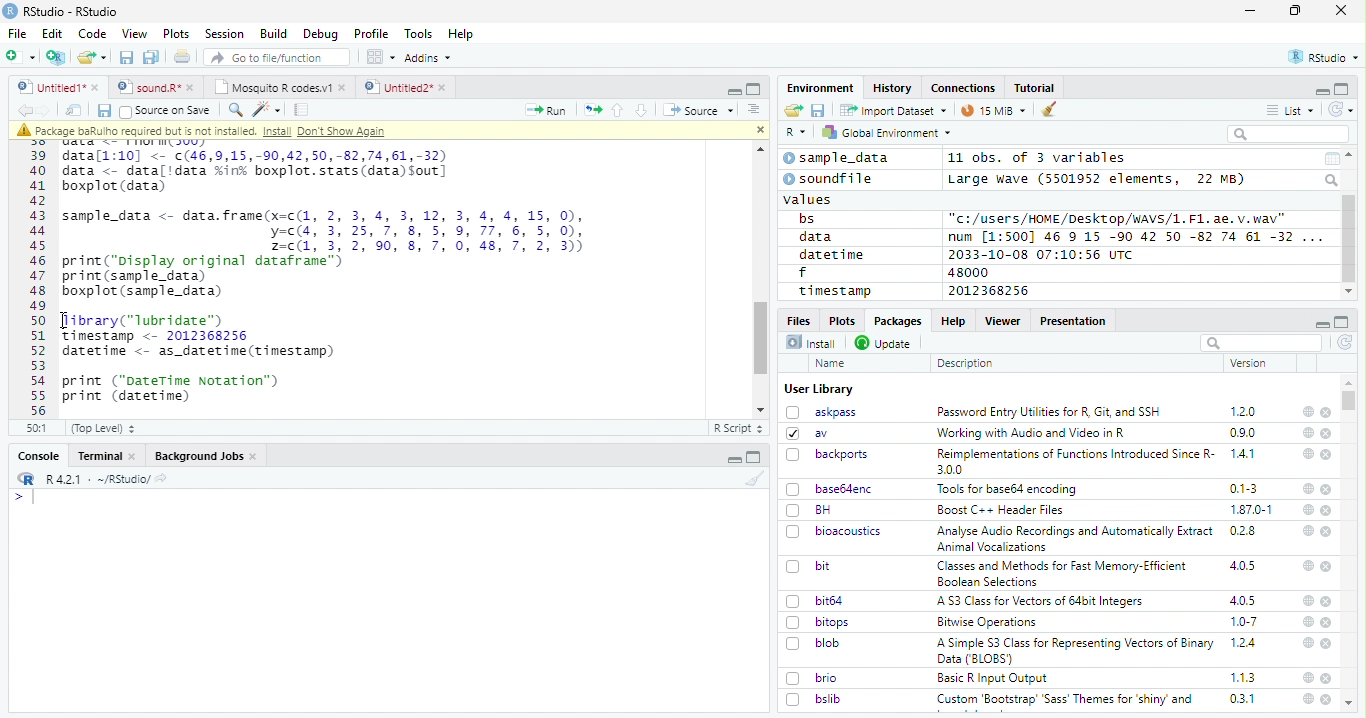 This screenshot has height=718, width=1366. I want to click on Files, so click(800, 319).